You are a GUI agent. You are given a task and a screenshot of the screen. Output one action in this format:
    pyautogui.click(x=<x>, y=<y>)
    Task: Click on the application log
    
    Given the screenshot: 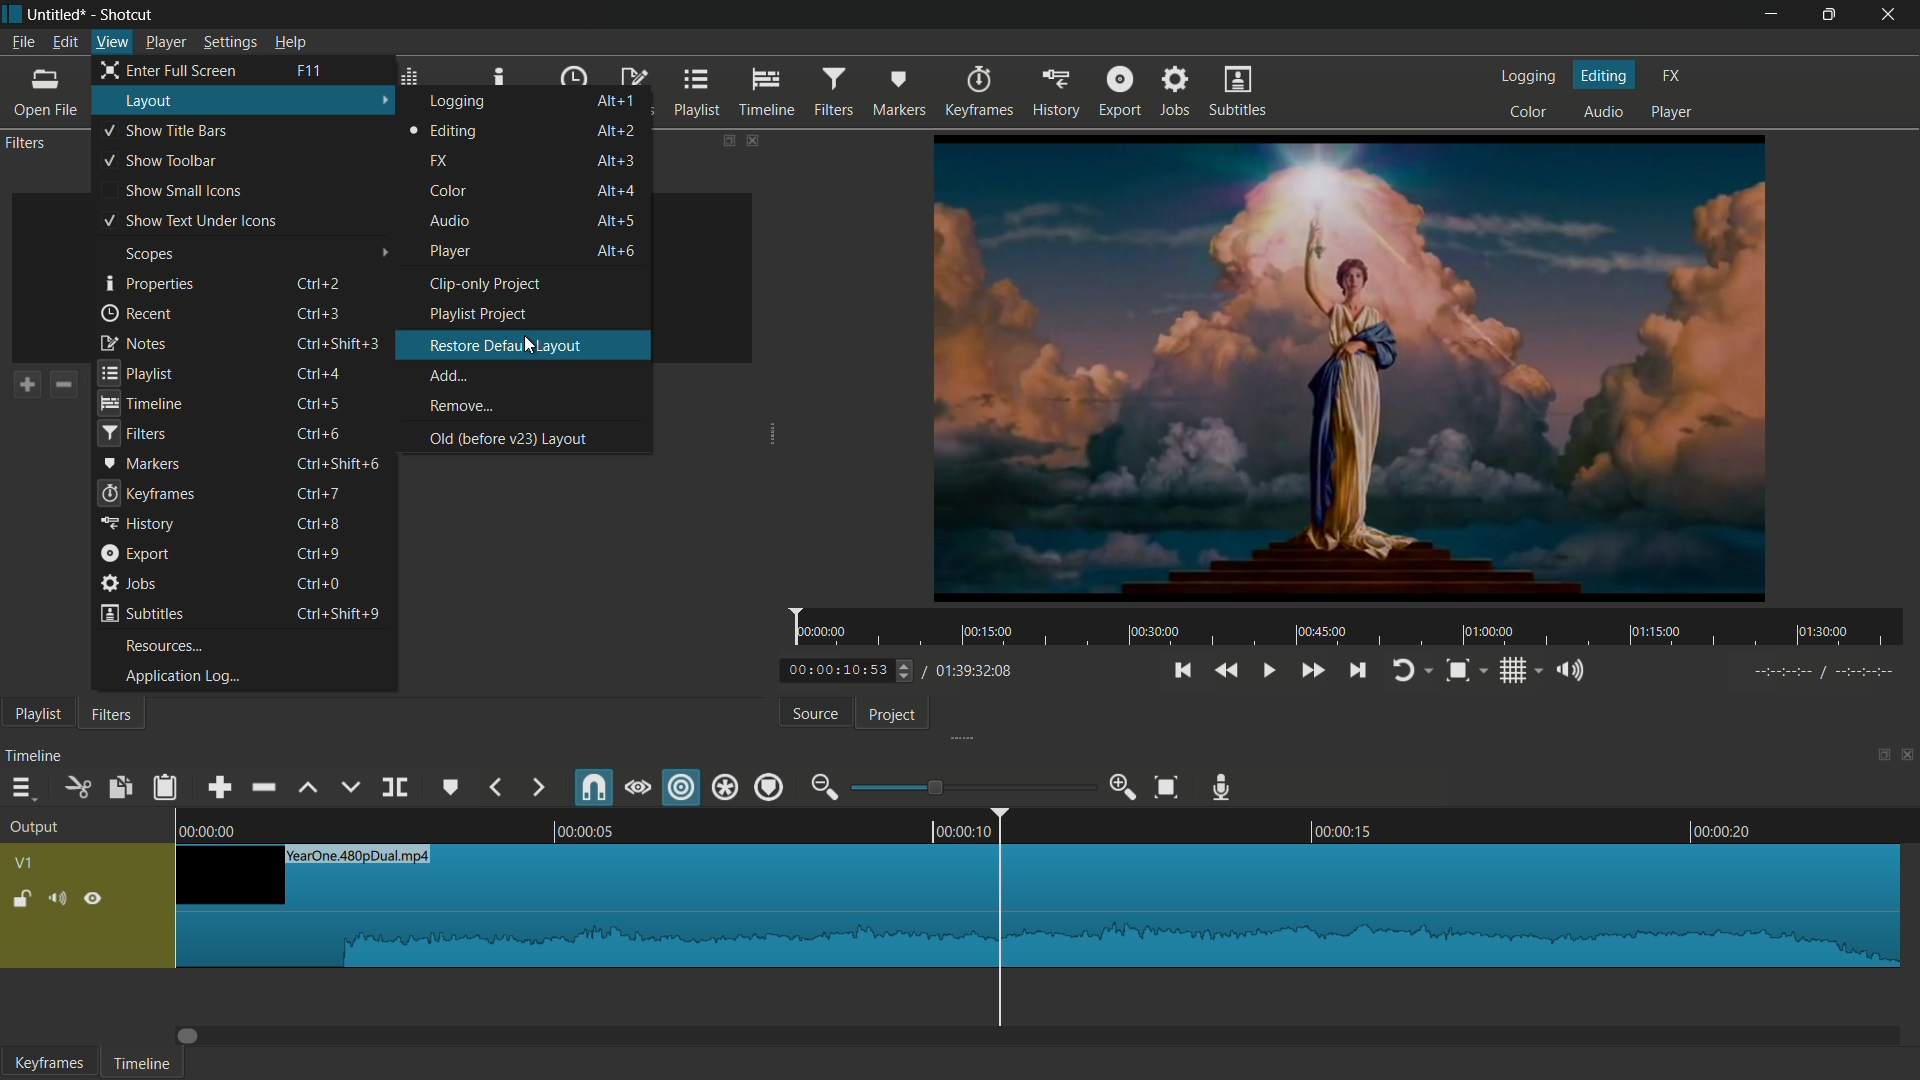 What is the action you would take?
    pyautogui.click(x=176, y=676)
    